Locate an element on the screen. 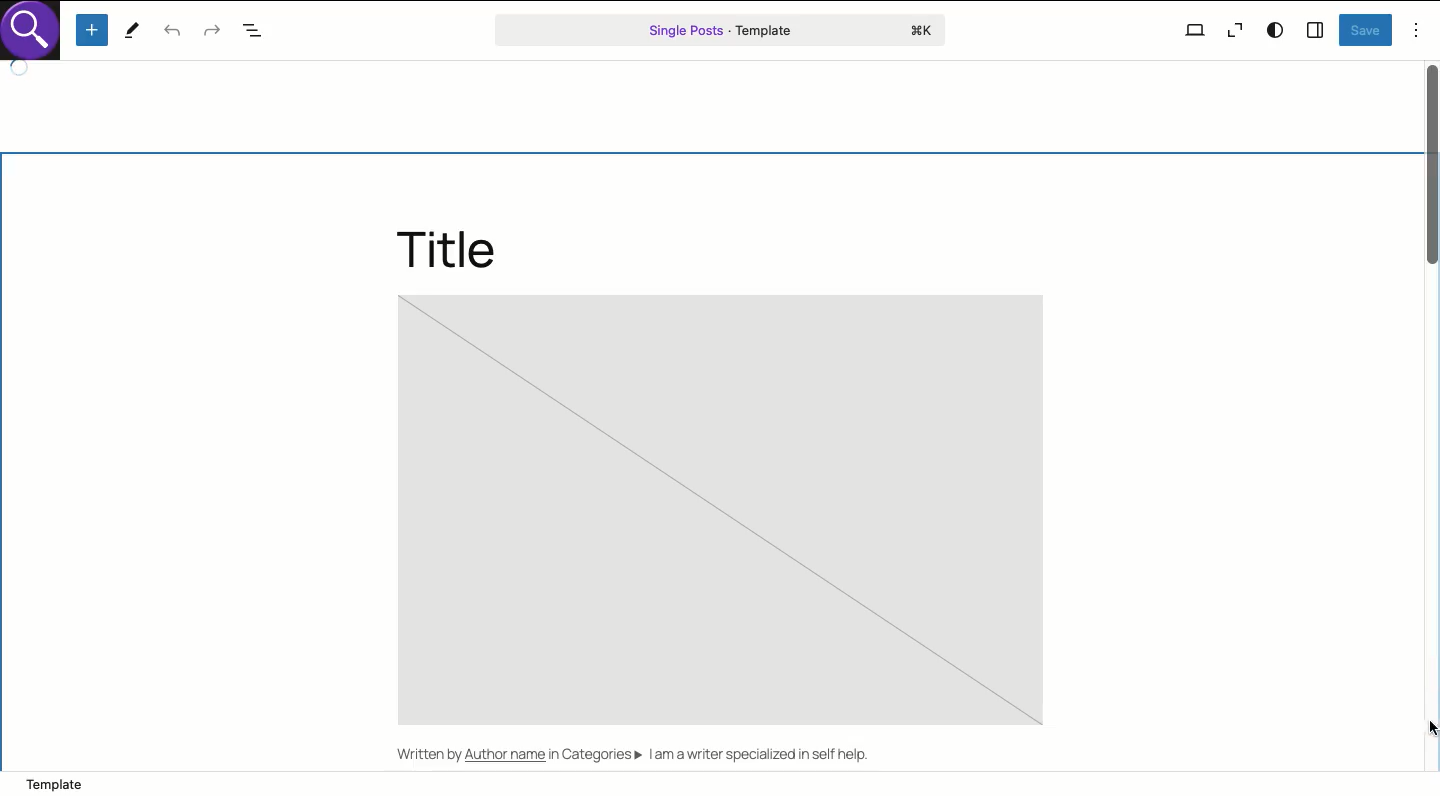  Document overview is located at coordinates (256, 32).